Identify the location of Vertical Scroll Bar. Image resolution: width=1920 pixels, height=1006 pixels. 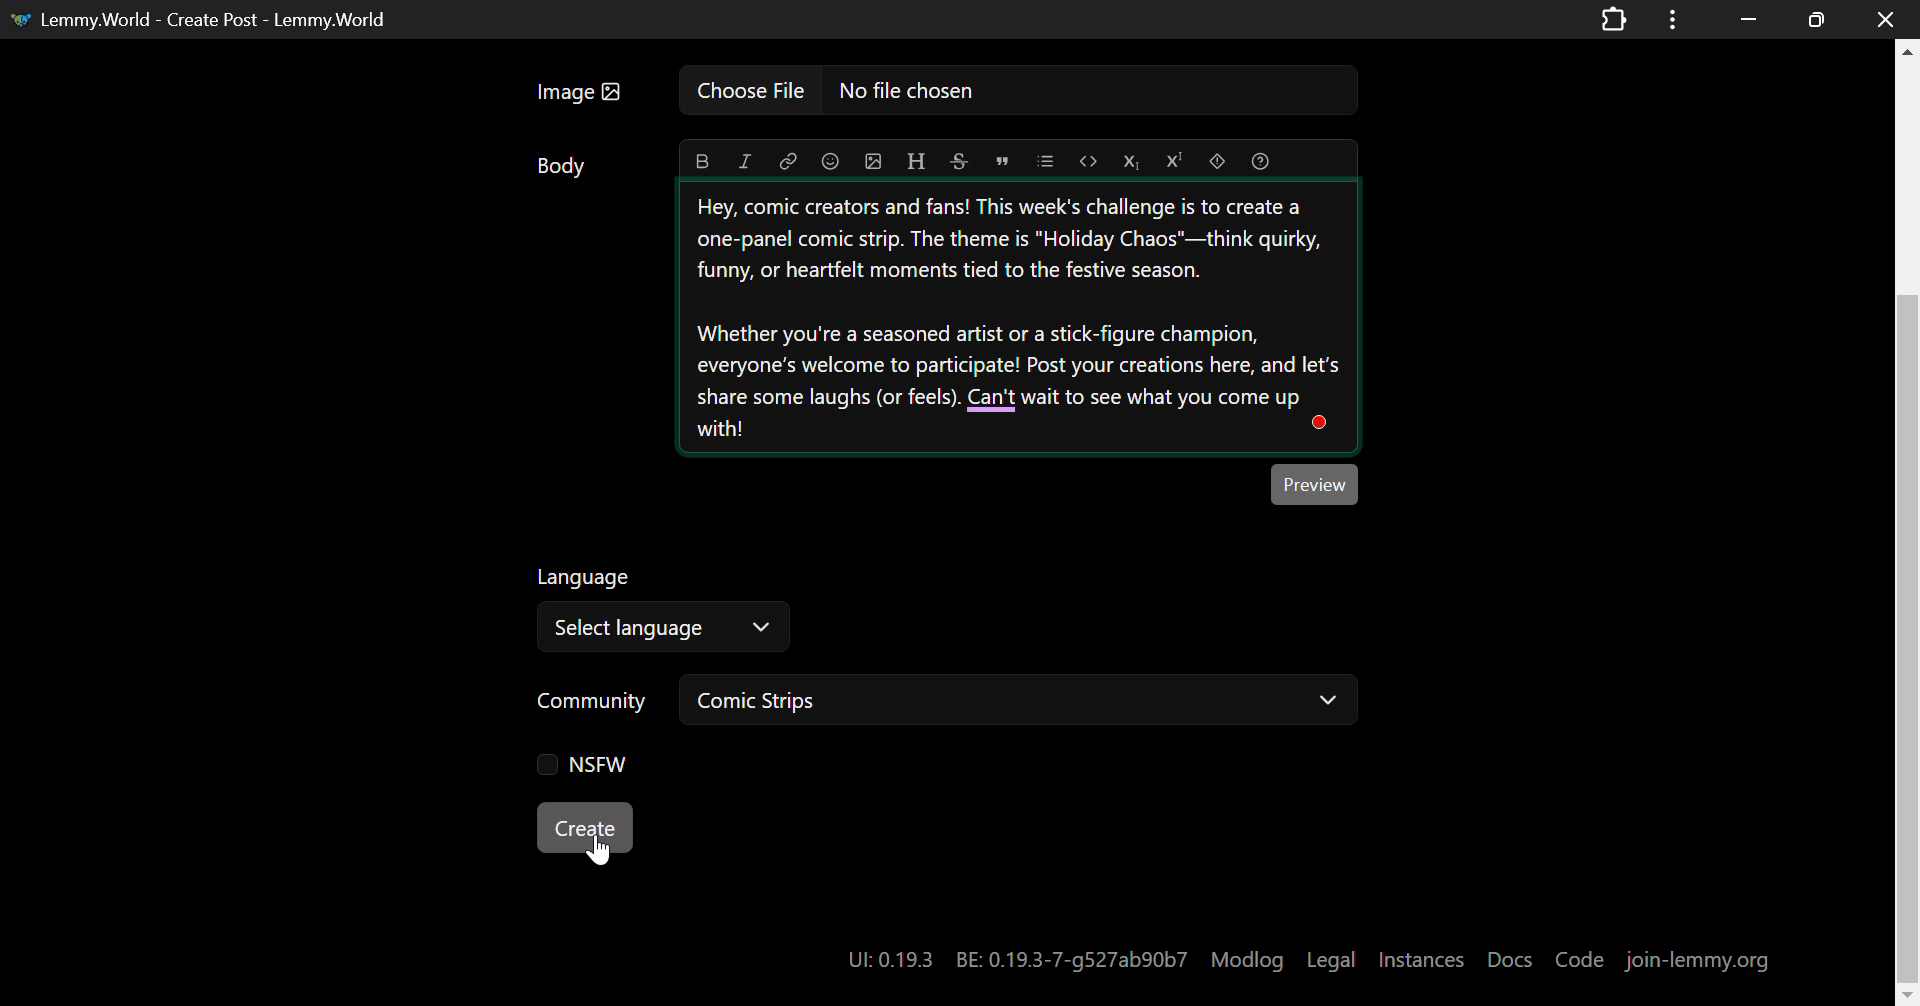
(1908, 531).